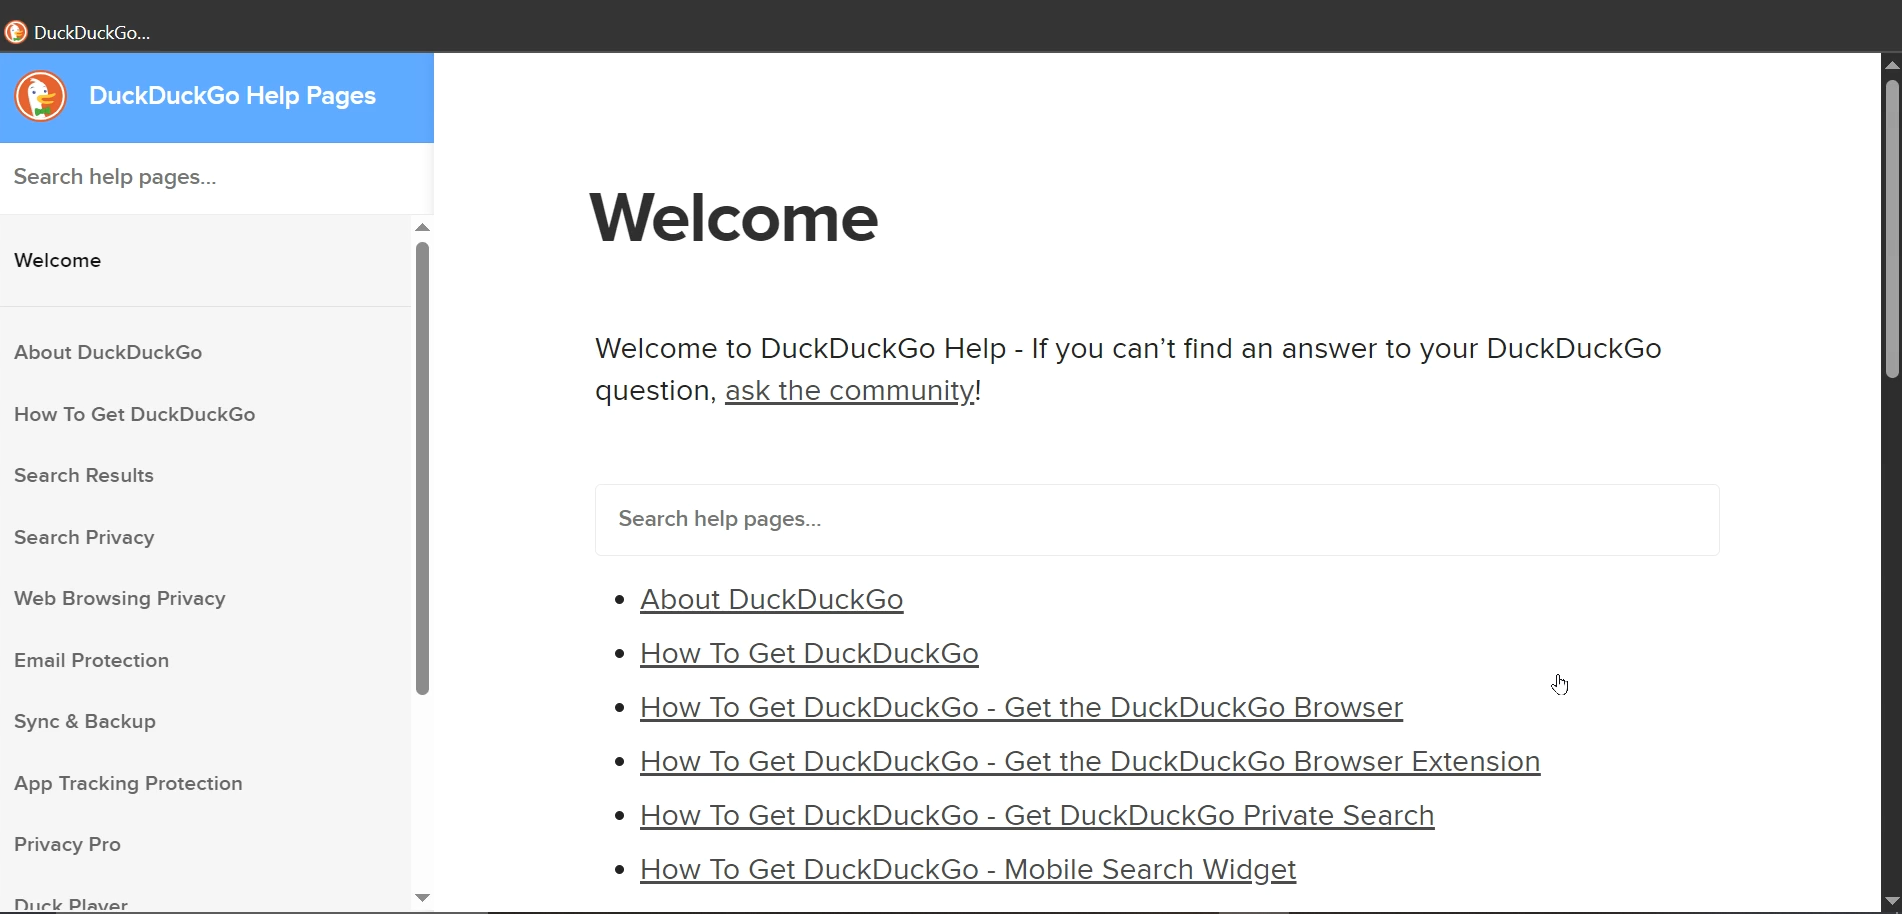  What do you see at coordinates (85, 476) in the screenshot?
I see `Search Results` at bounding box center [85, 476].